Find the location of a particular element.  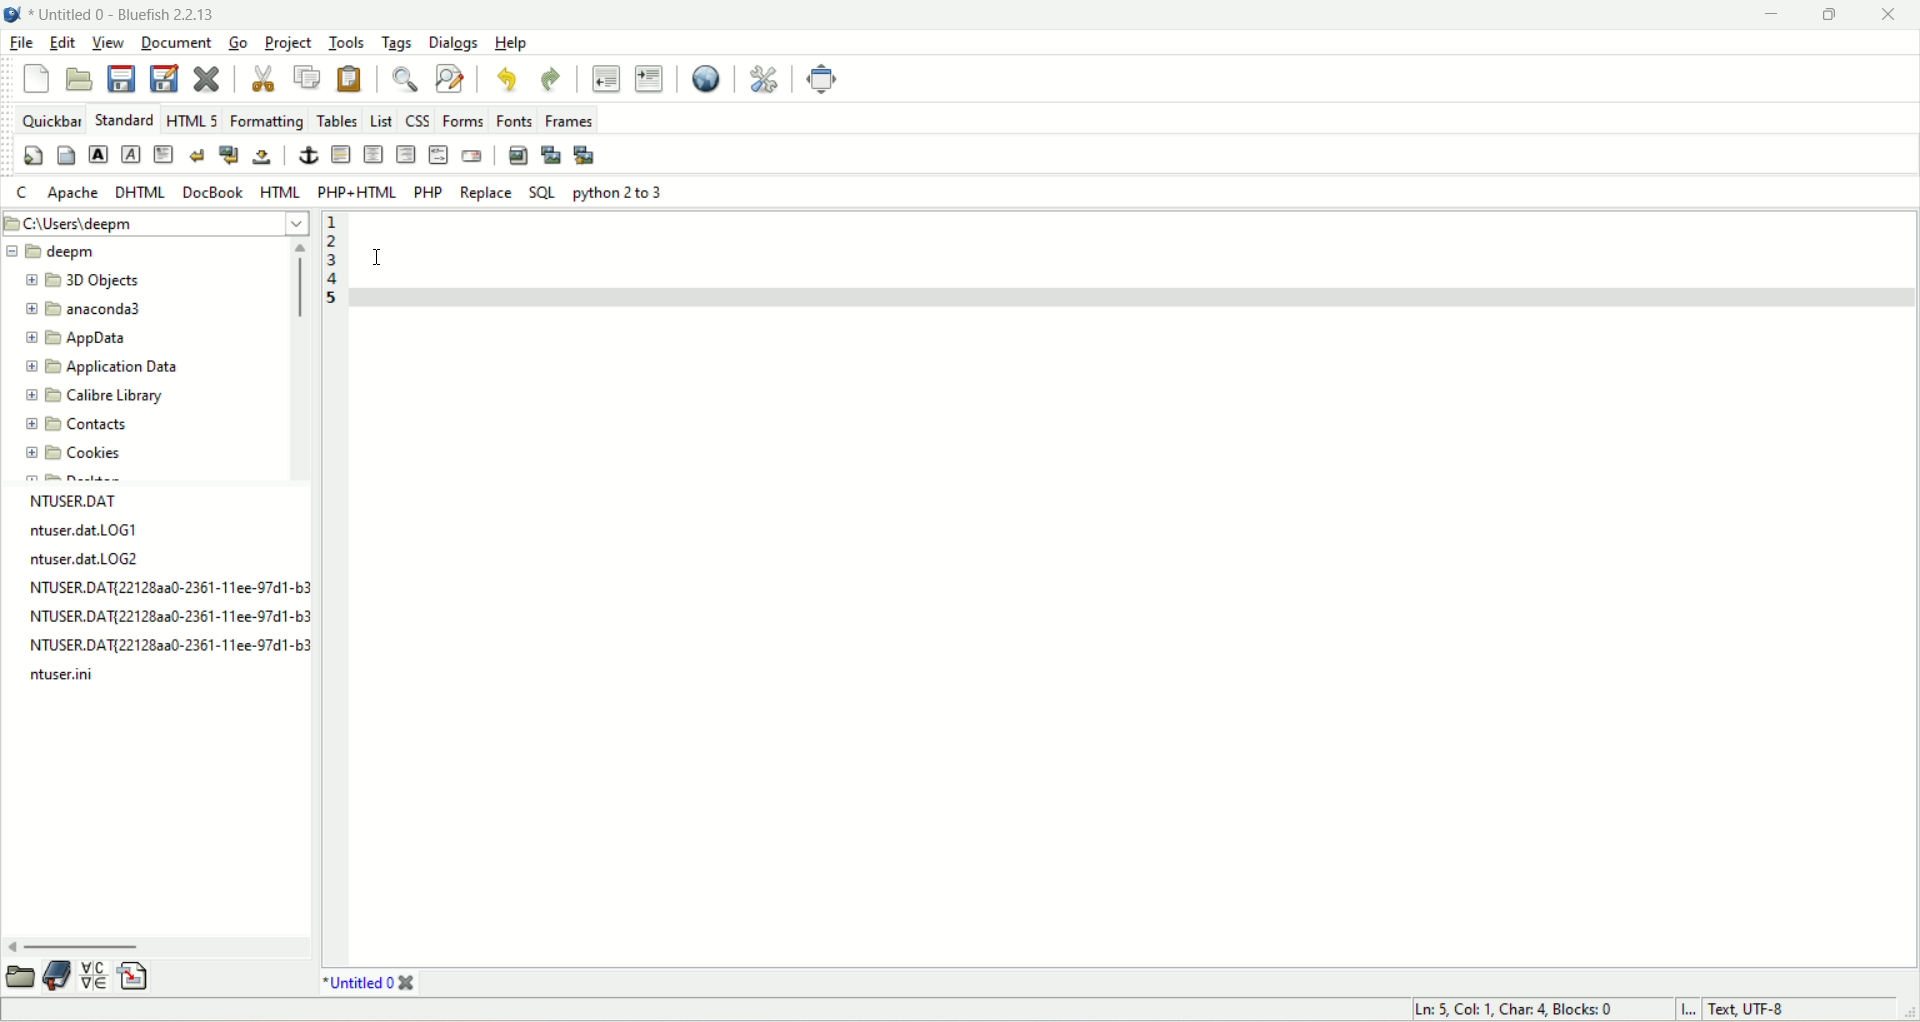

quickbar is located at coordinates (49, 122).